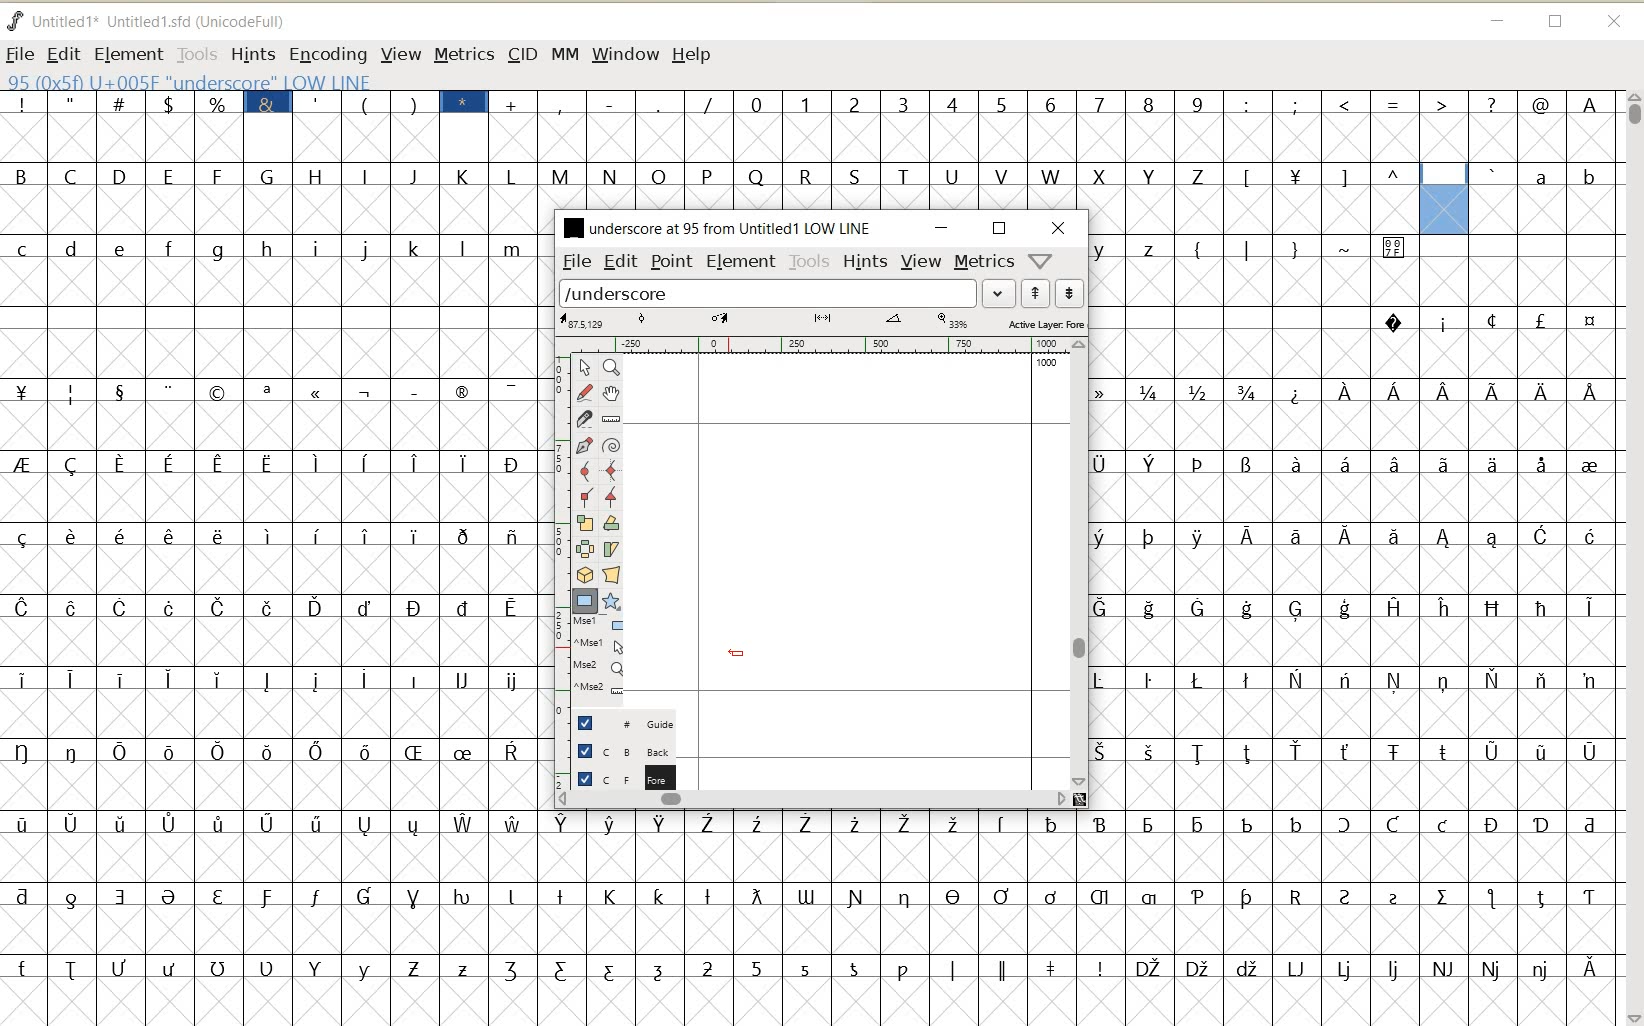  I want to click on pointer, so click(583, 368).